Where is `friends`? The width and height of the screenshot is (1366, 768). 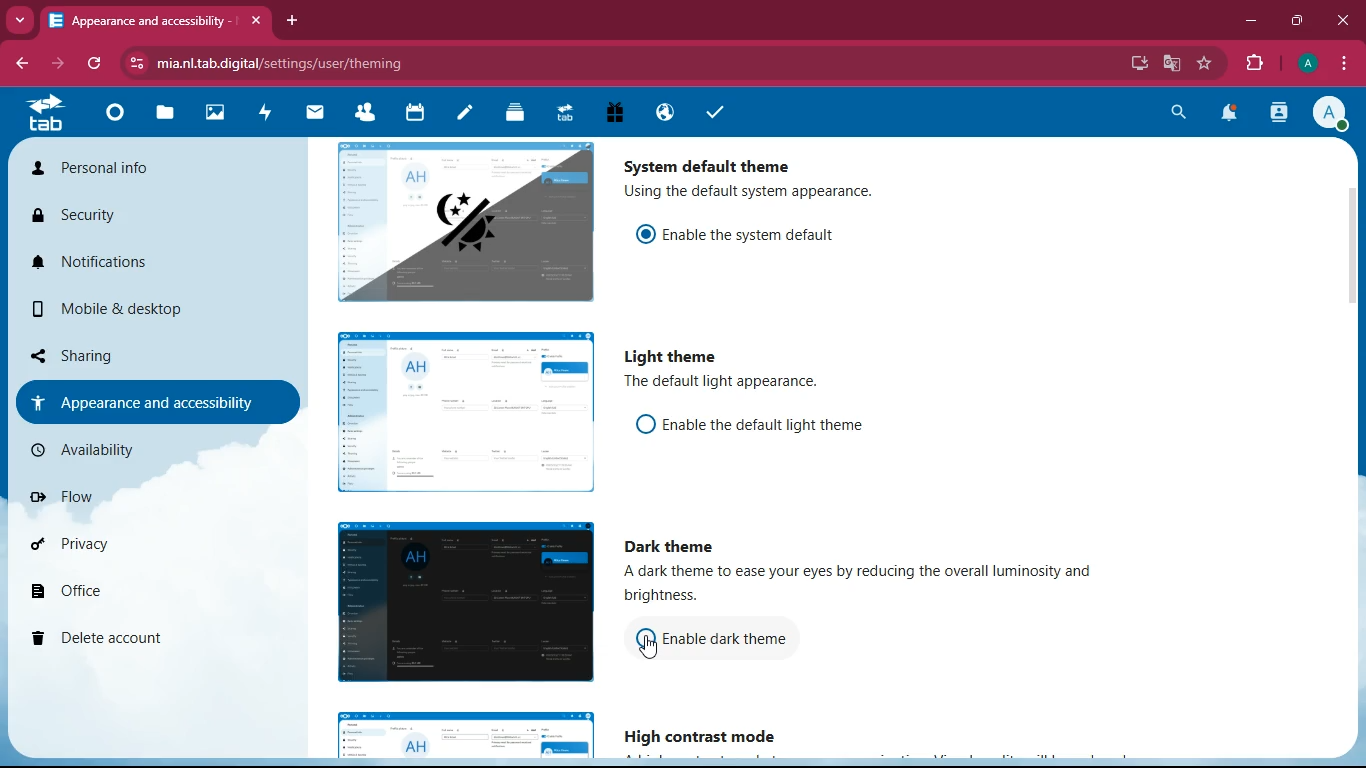
friends is located at coordinates (369, 114).